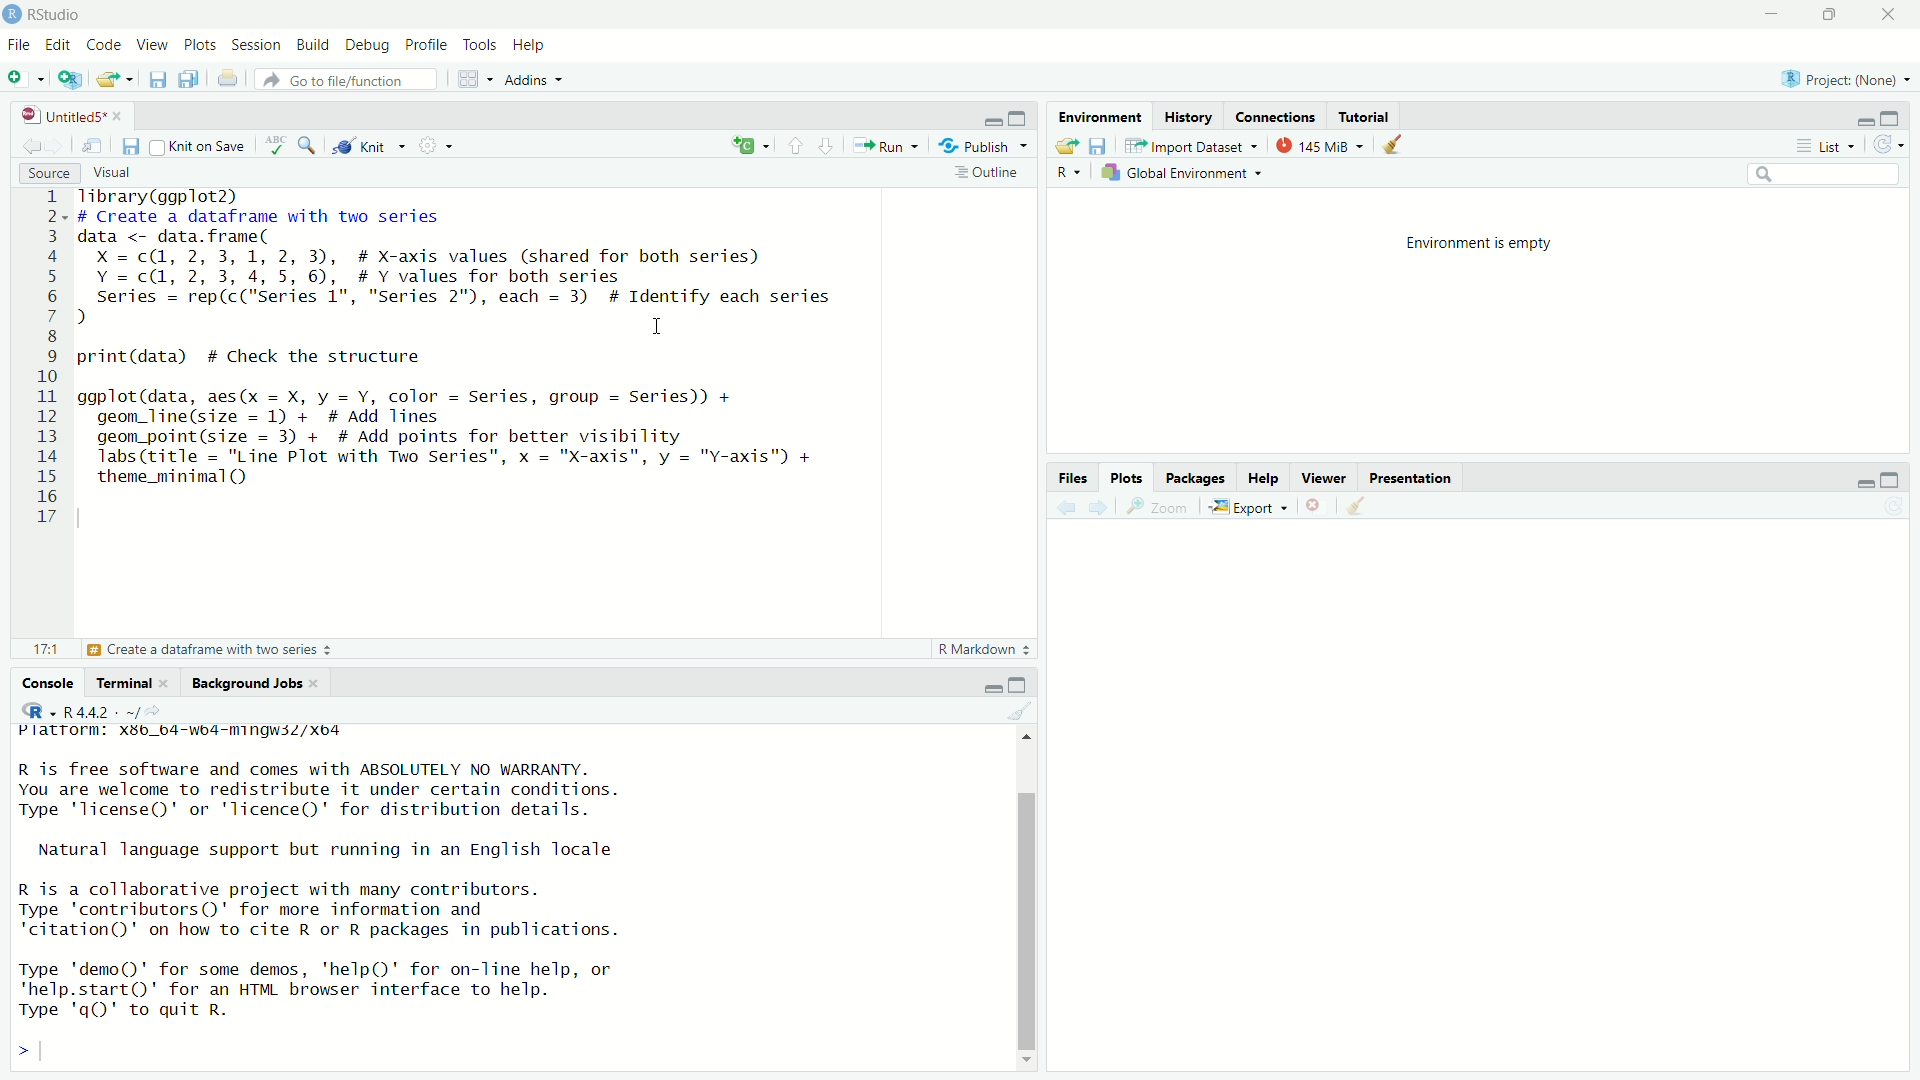  I want to click on Go forward to the next source selection, so click(1099, 506).